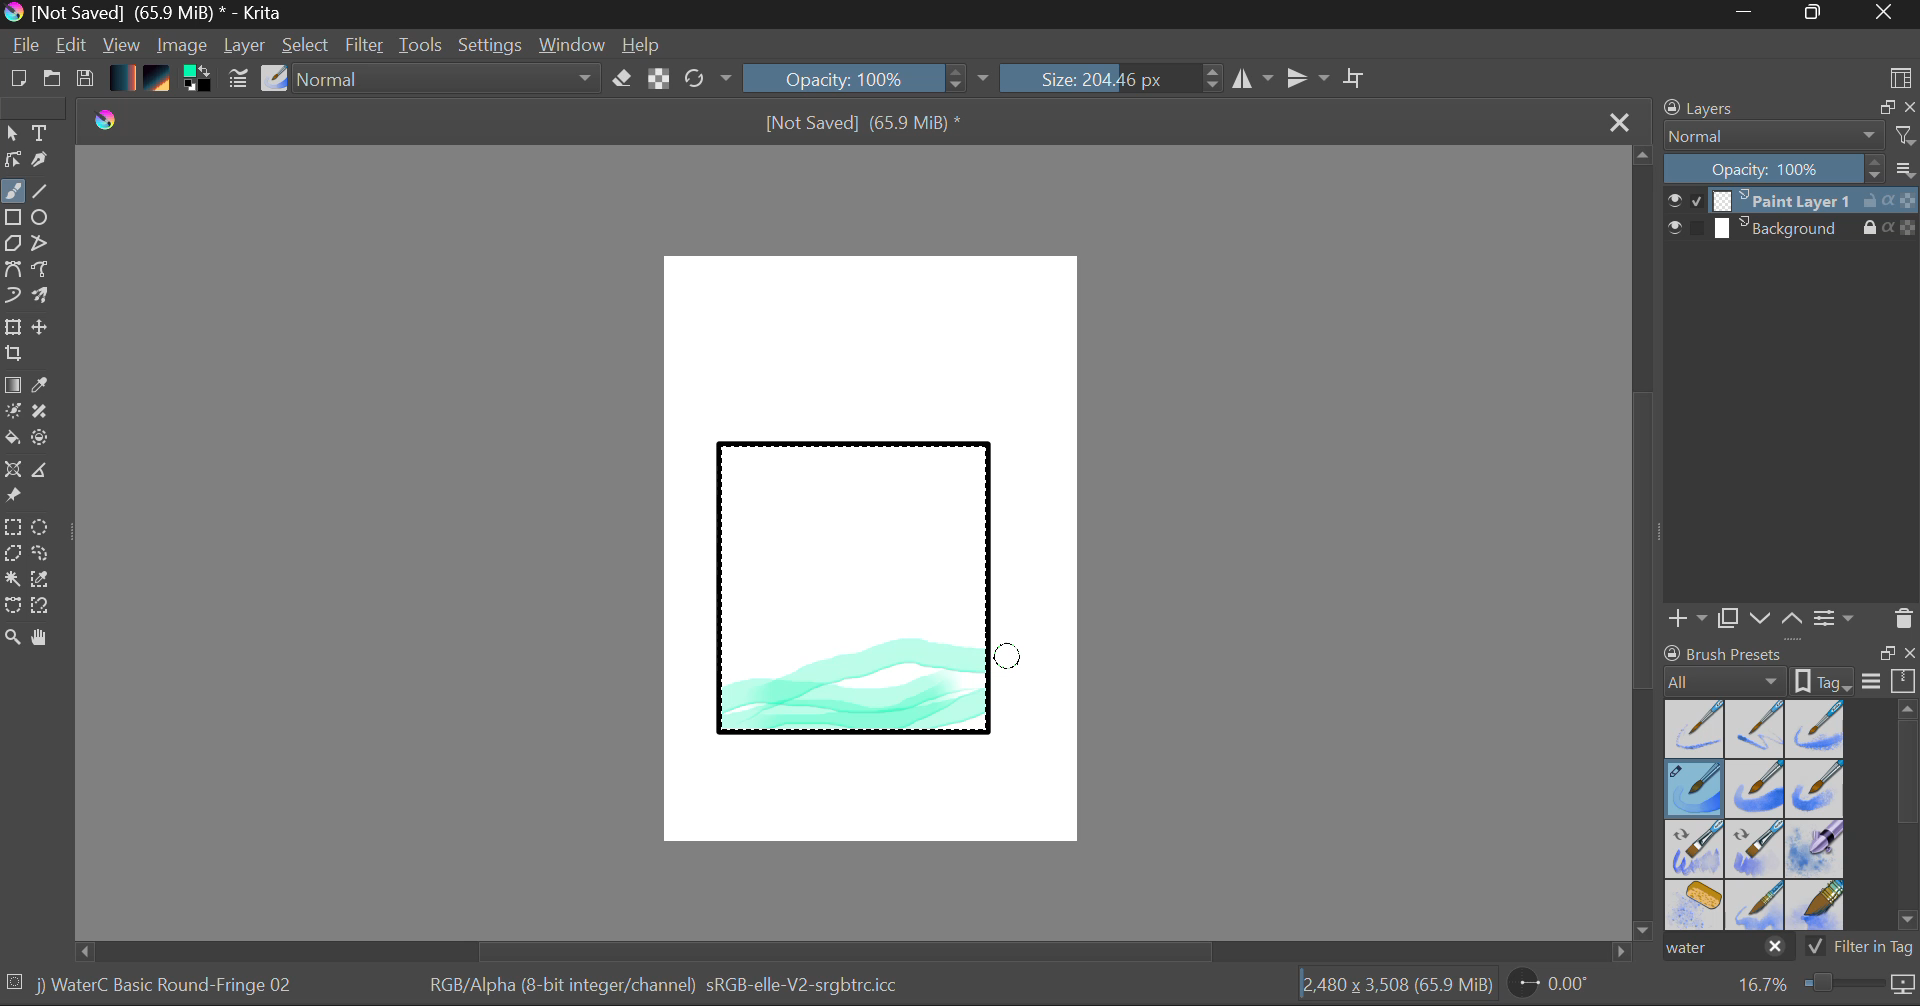  I want to click on Image, so click(184, 47).